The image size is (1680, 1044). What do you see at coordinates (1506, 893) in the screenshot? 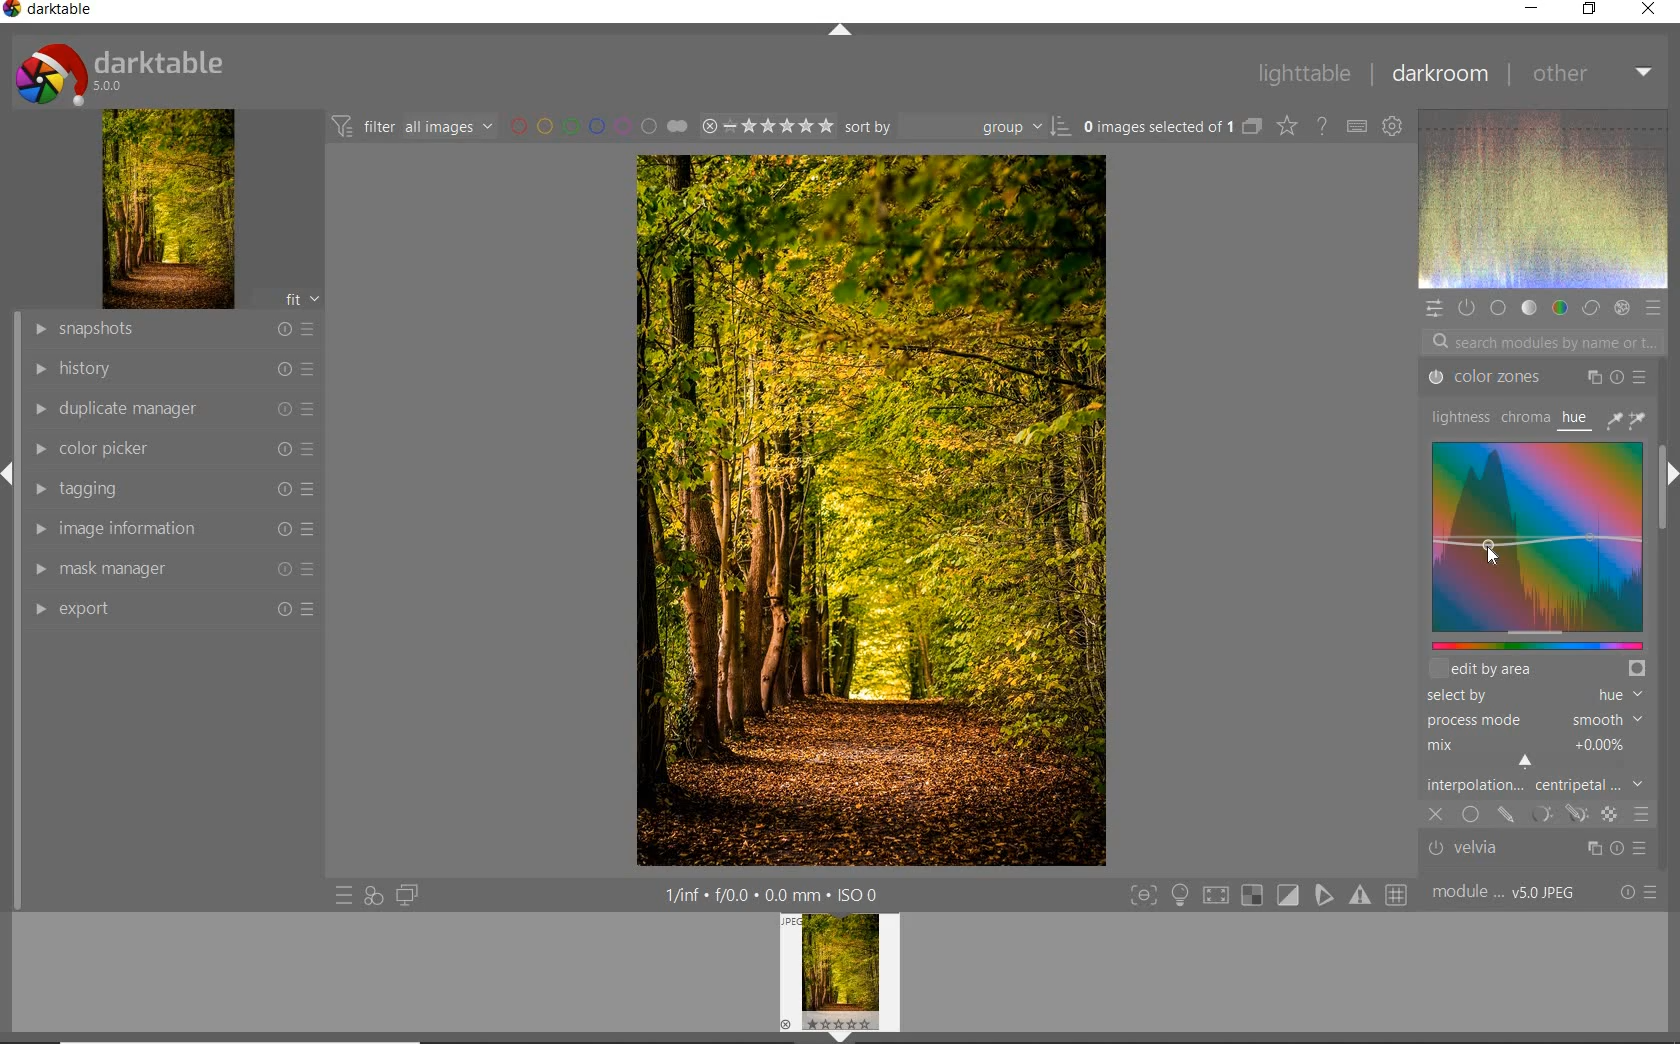
I see `MODULE ORDER` at bounding box center [1506, 893].